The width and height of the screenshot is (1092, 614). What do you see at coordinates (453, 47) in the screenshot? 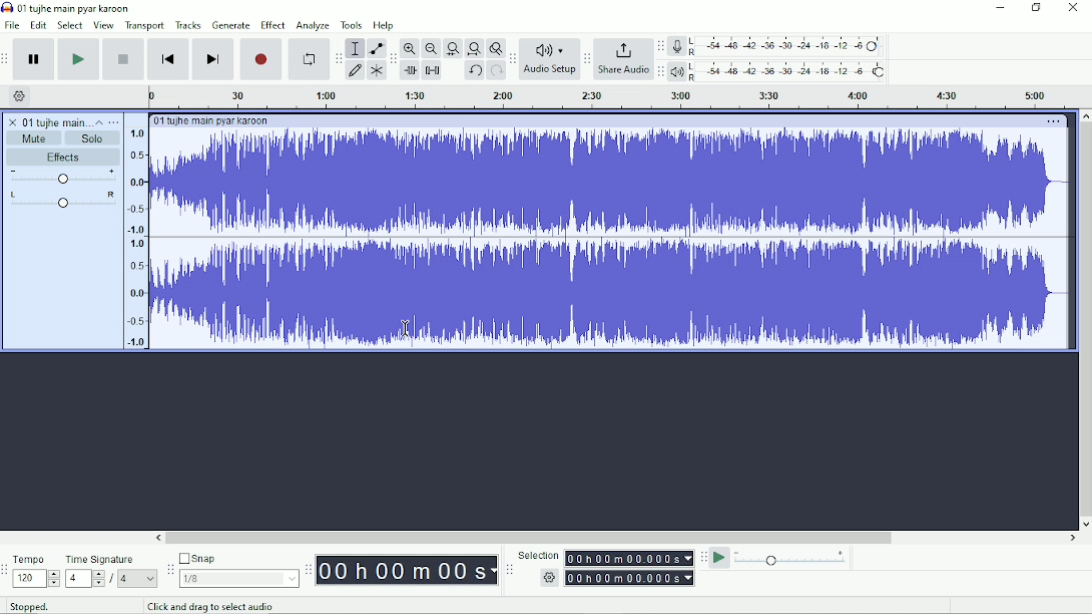
I see `Fit selection to width` at bounding box center [453, 47].